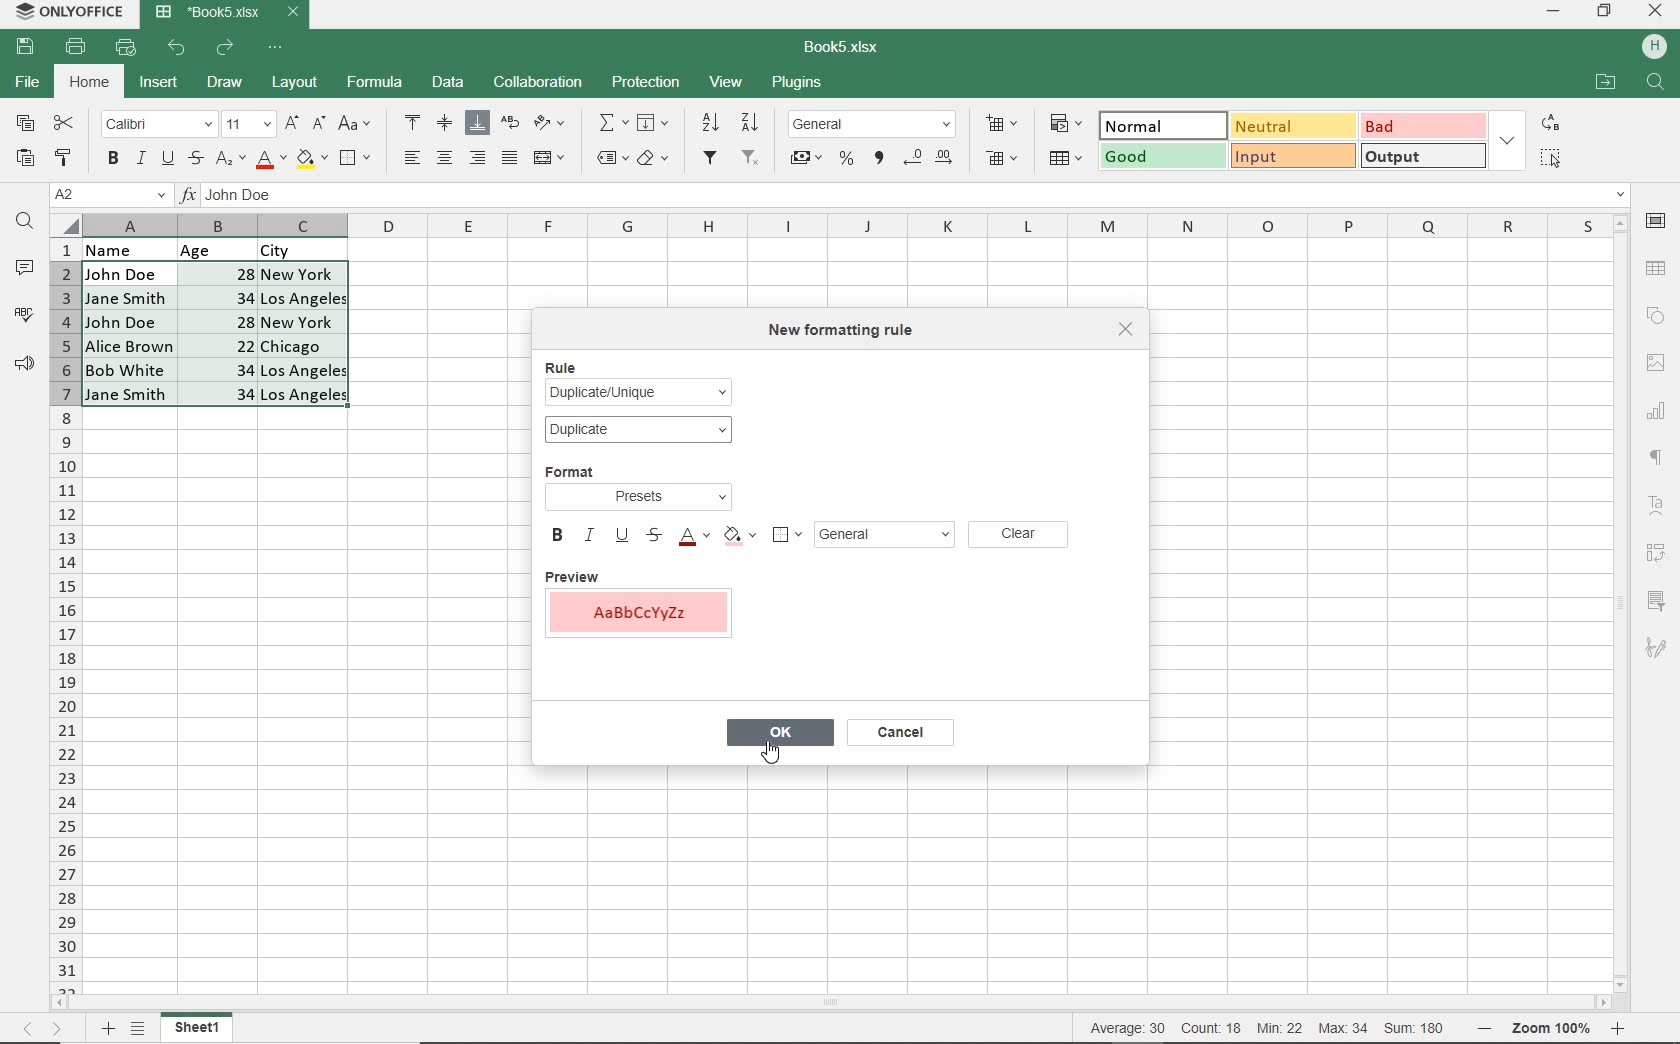  Describe the element at coordinates (198, 1028) in the screenshot. I see `sheet 1` at that location.